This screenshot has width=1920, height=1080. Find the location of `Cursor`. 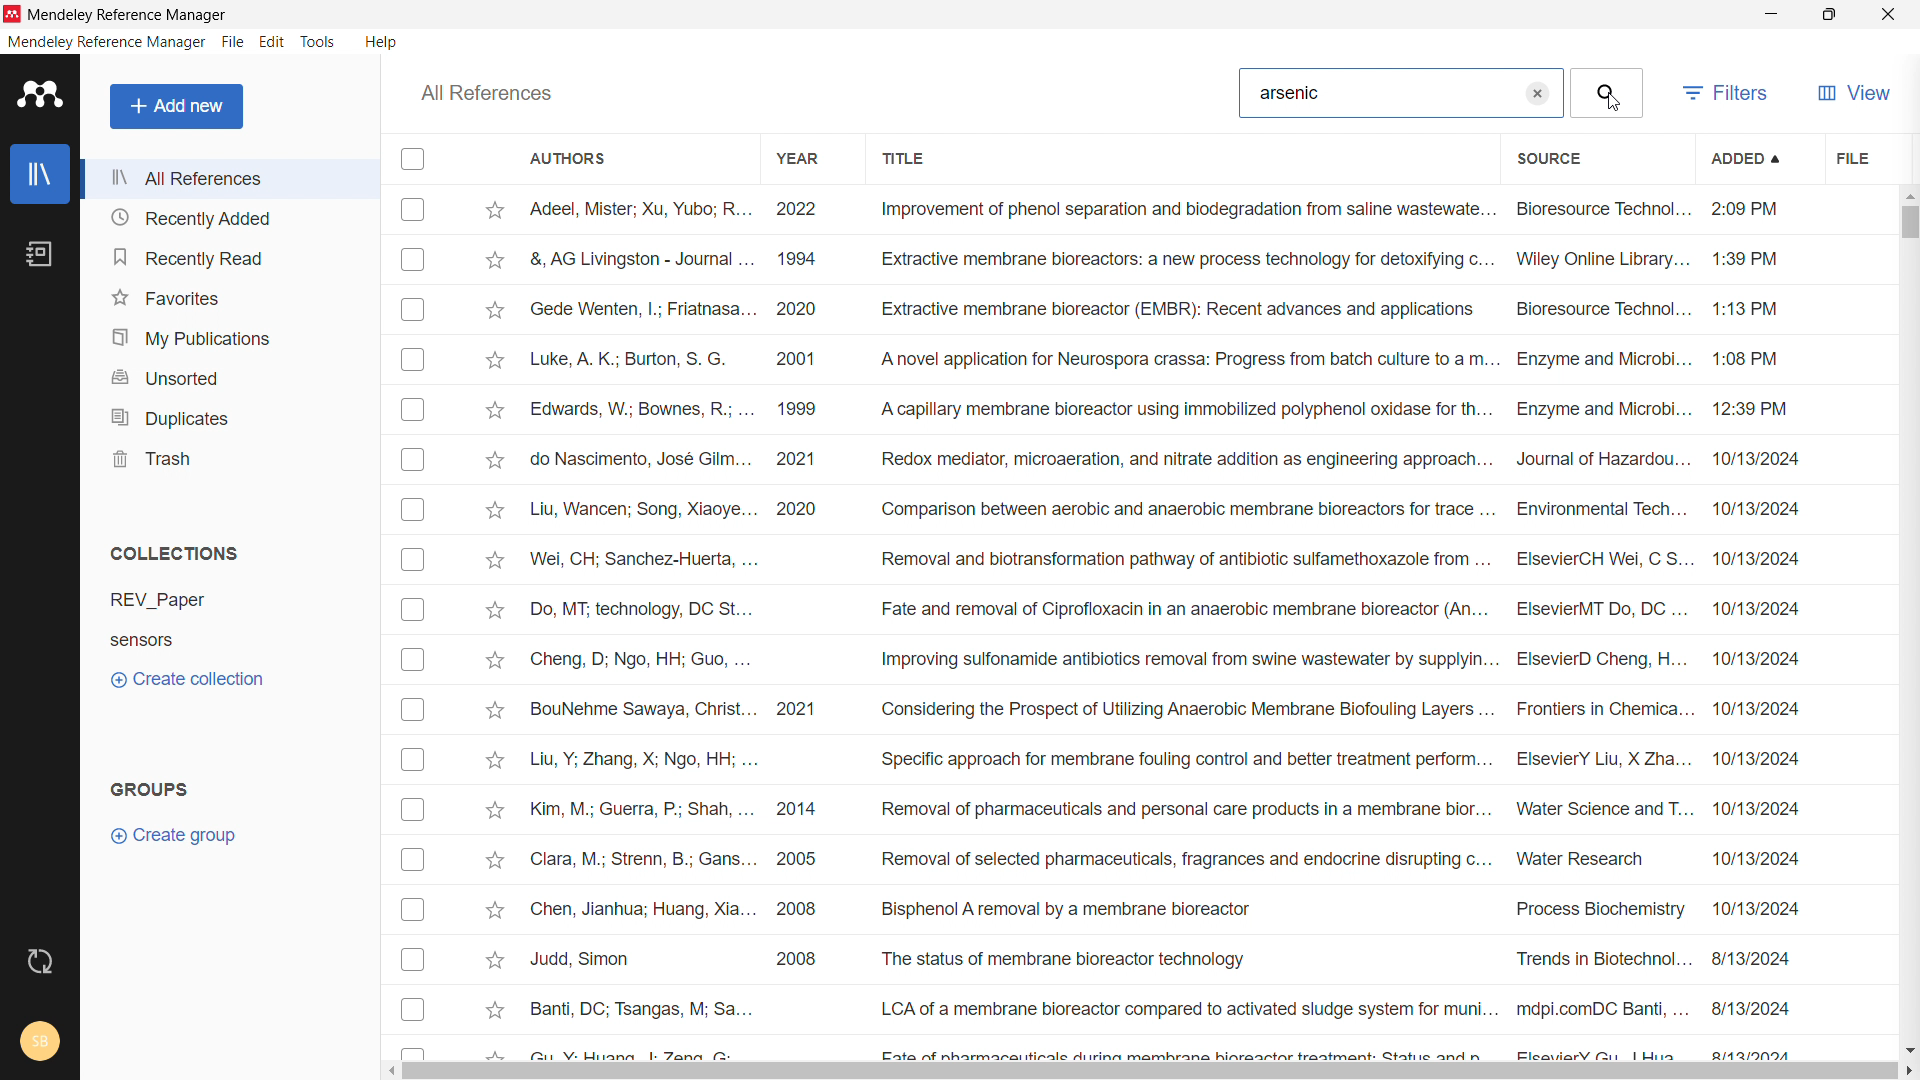

Cursor is located at coordinates (1618, 107).